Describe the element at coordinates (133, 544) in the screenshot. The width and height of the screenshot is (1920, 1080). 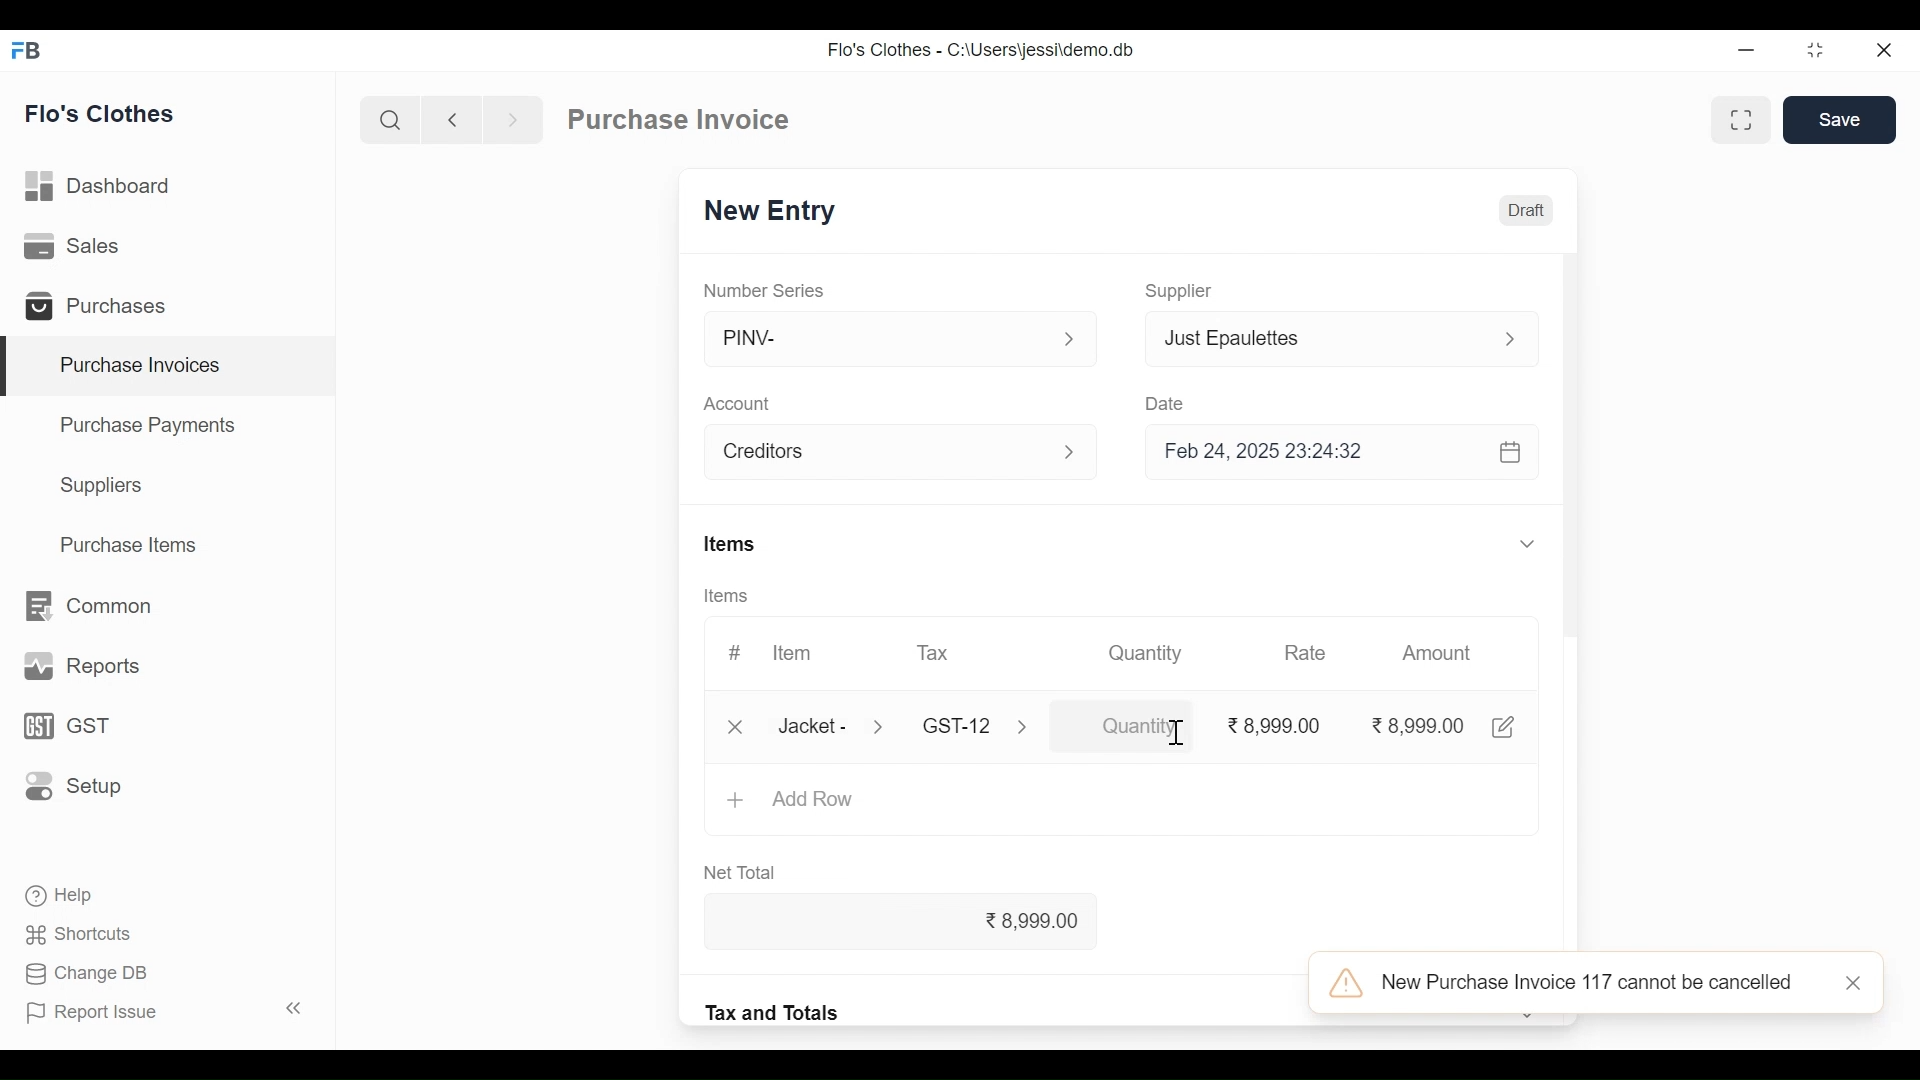
I see `Purchase Items` at that location.